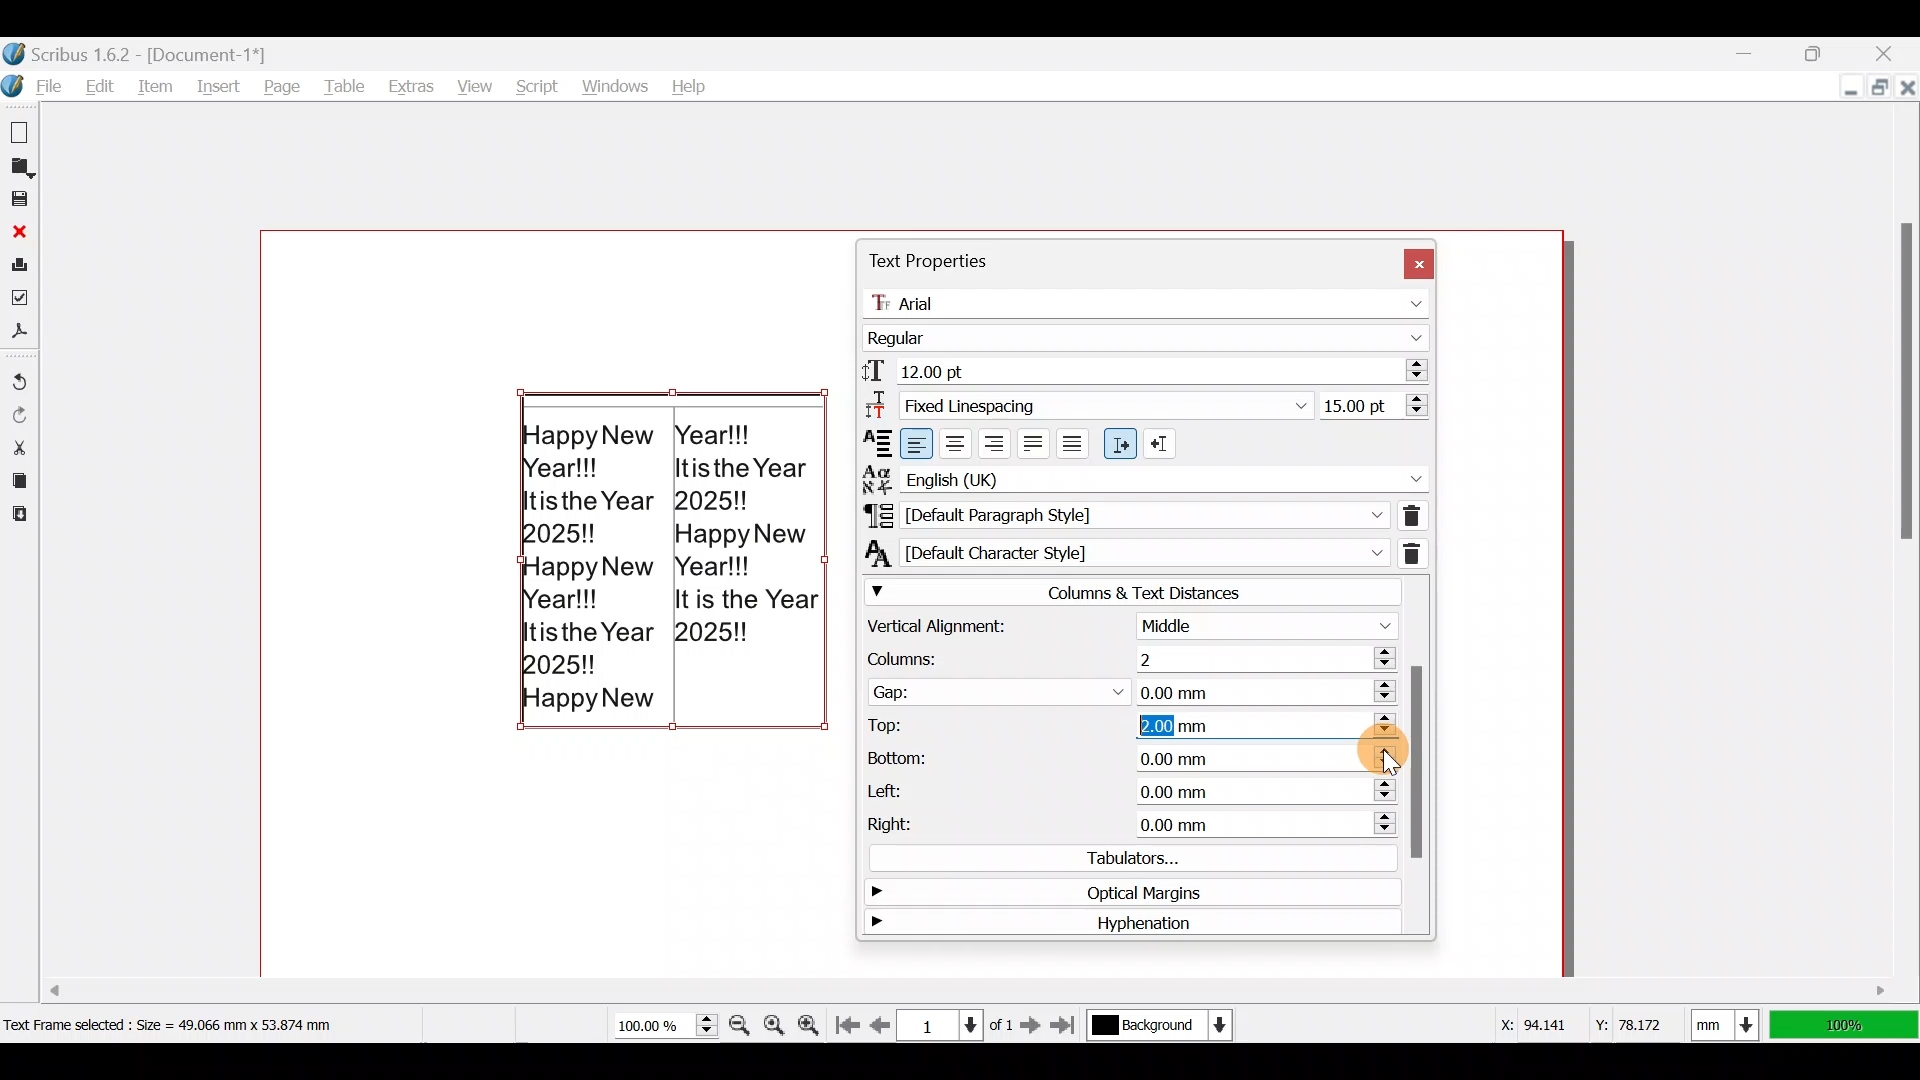 The image size is (1920, 1080). Describe the element at coordinates (808, 984) in the screenshot. I see `Scroll bar` at that location.